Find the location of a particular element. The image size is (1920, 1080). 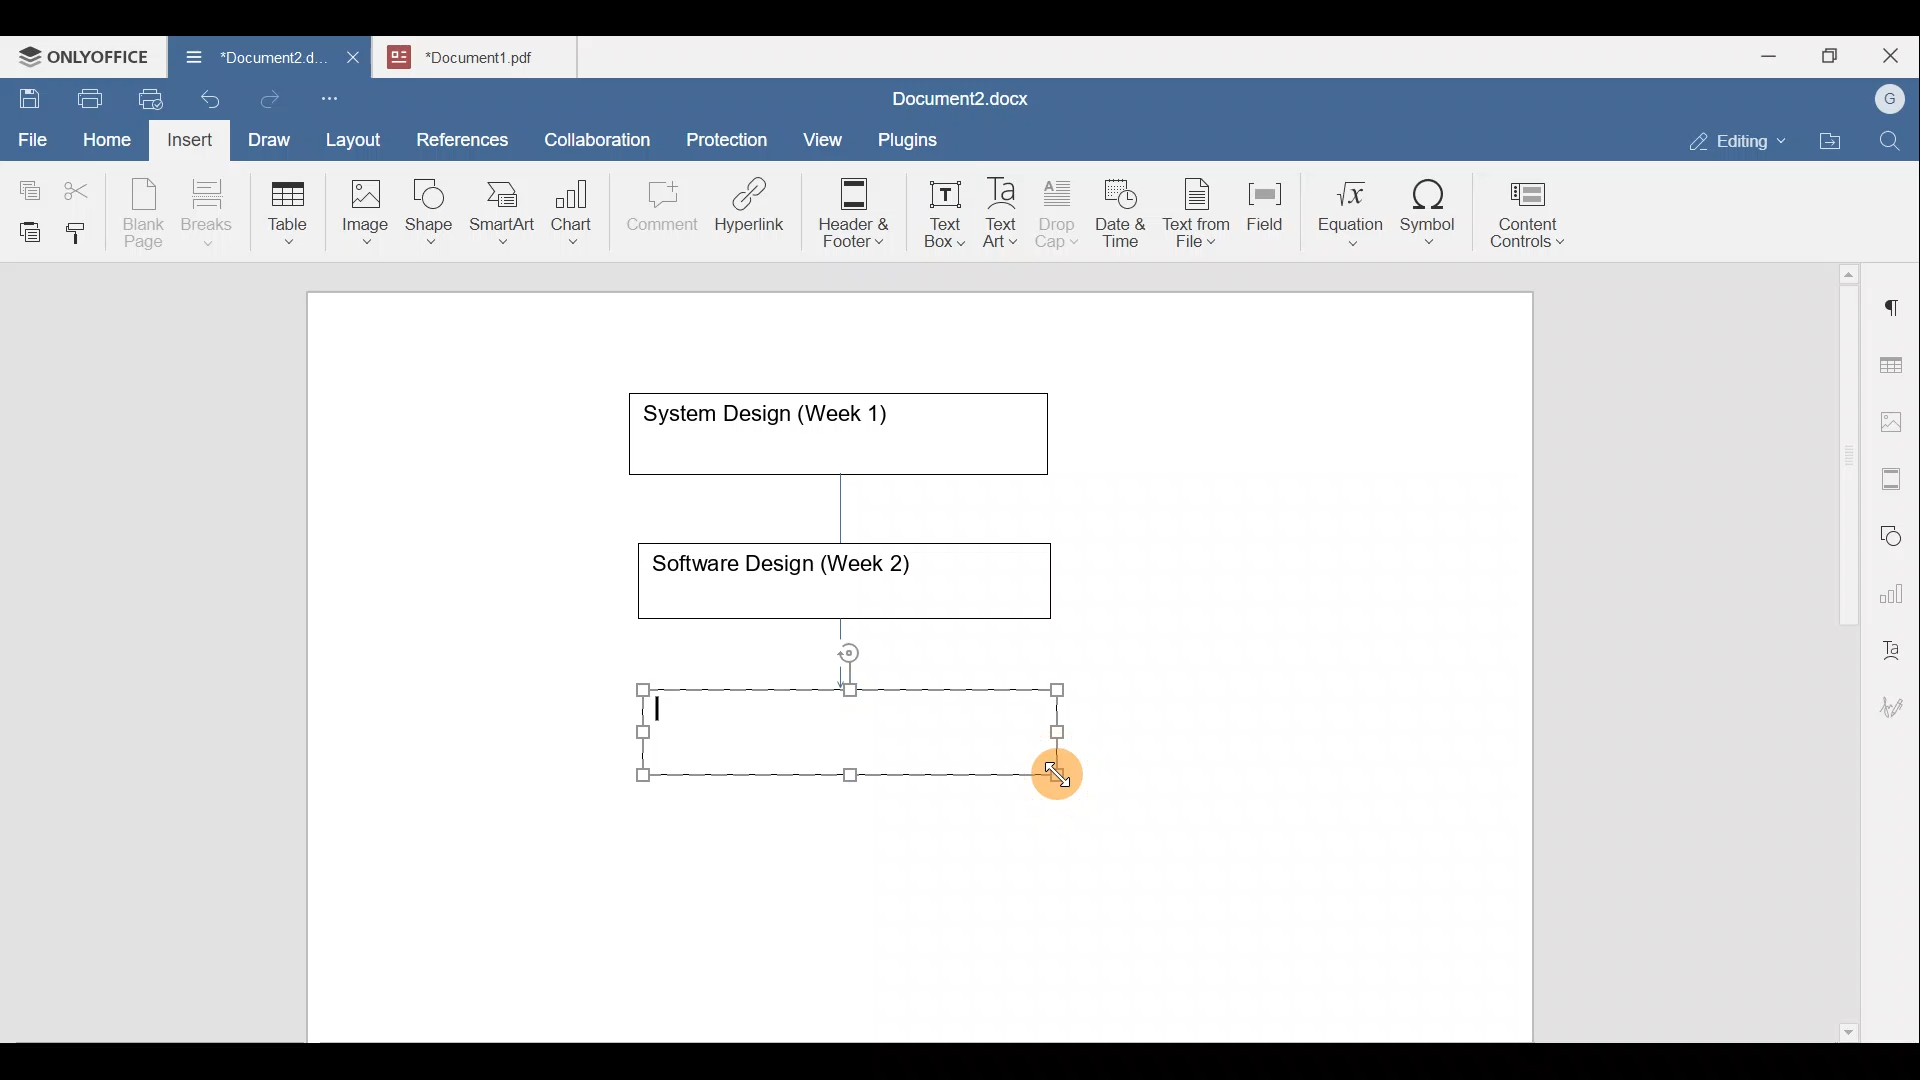

Field is located at coordinates (1265, 203).